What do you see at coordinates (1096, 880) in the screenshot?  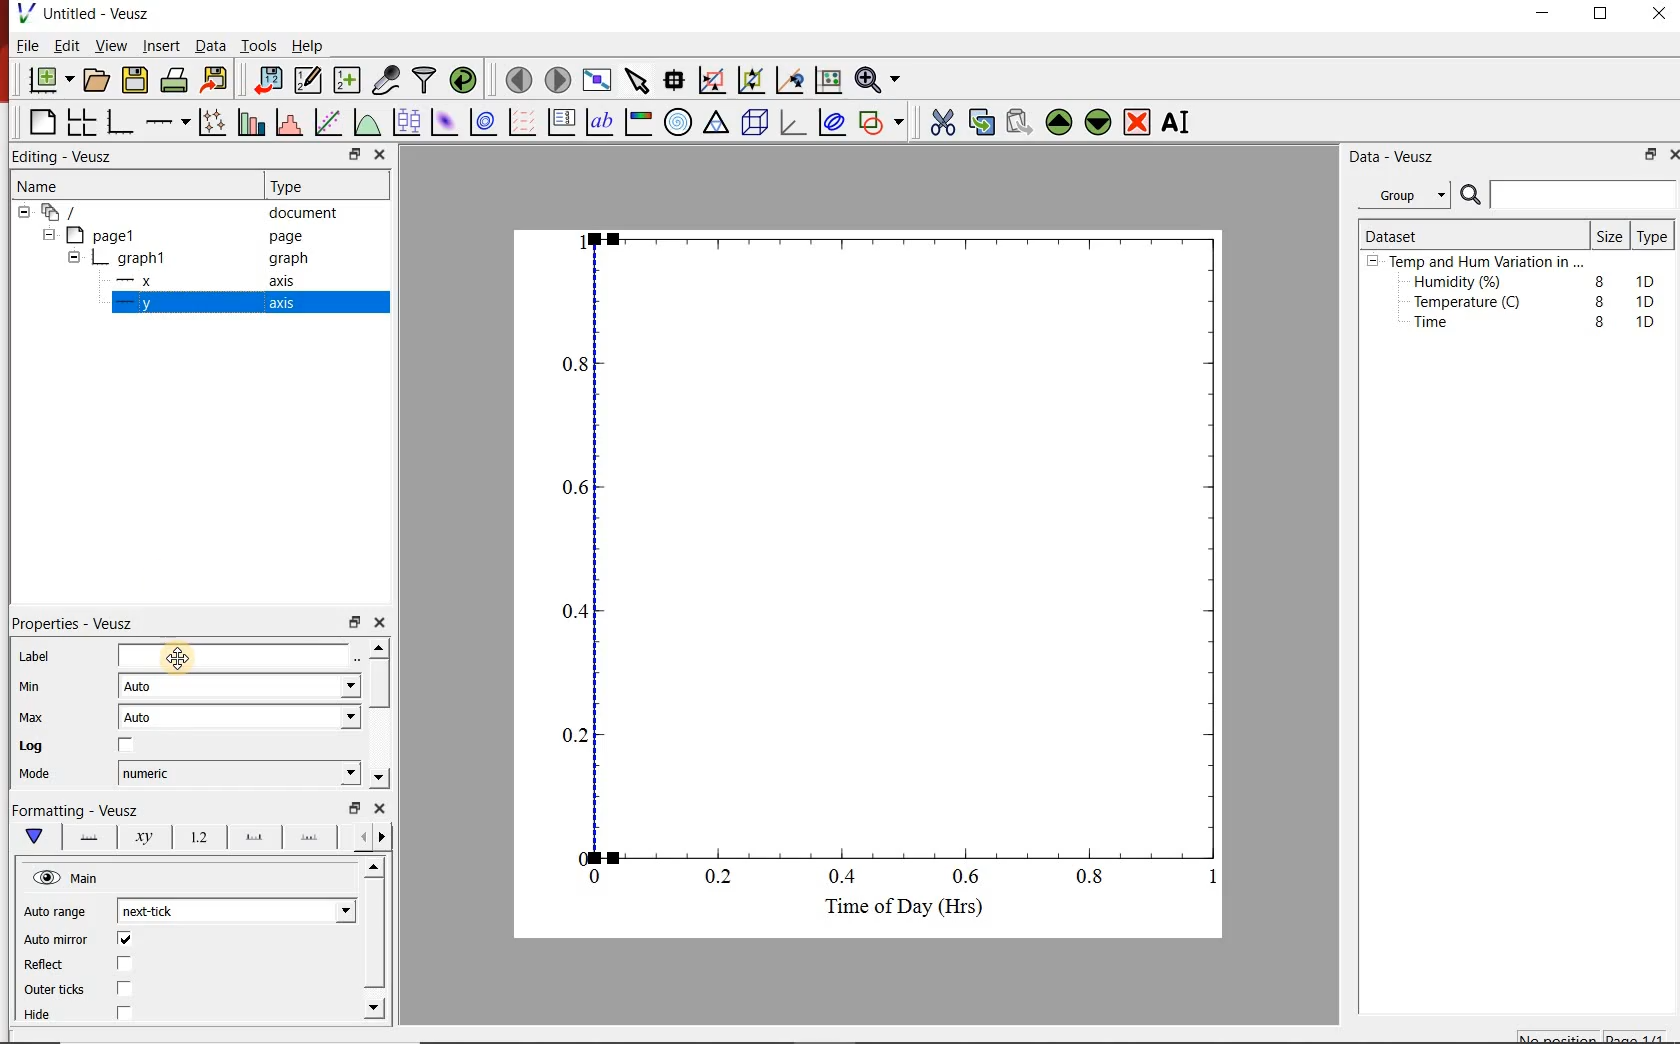 I see `0.8` at bounding box center [1096, 880].